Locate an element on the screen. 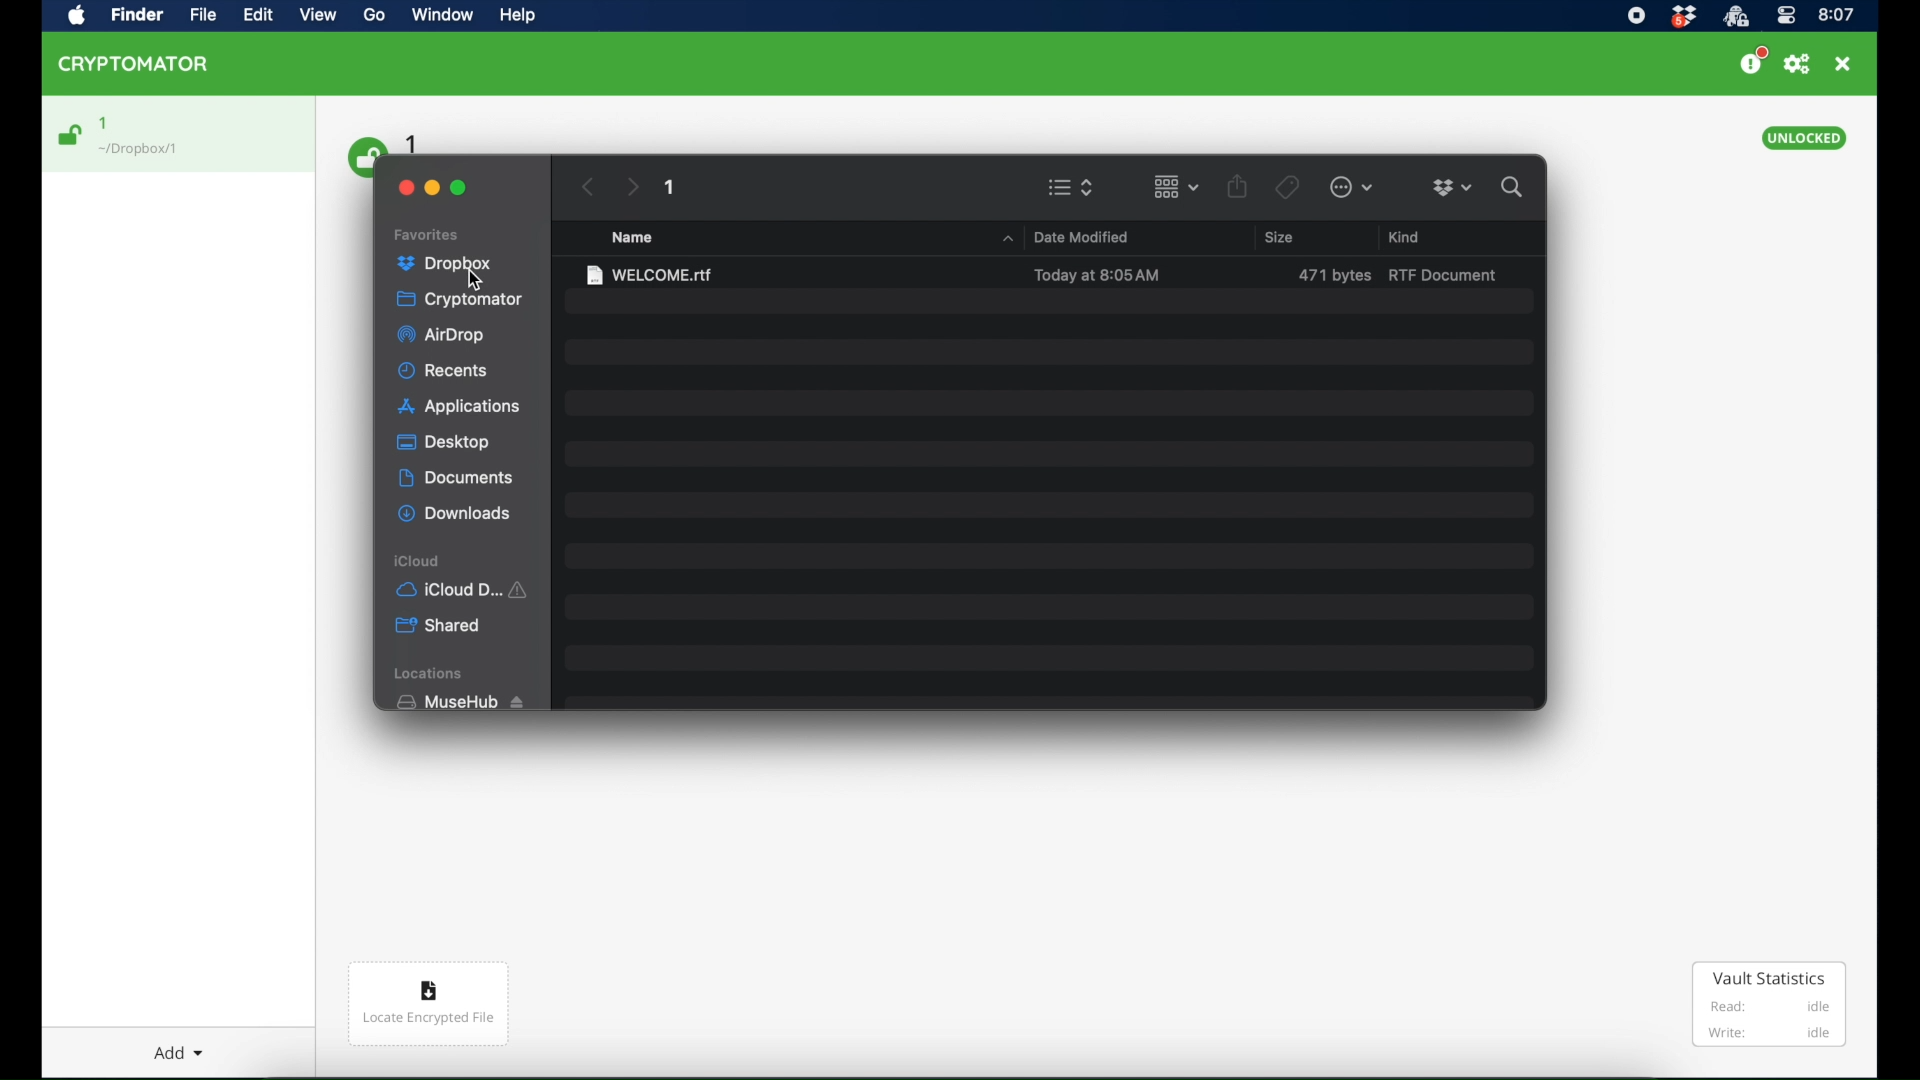  Edit is located at coordinates (260, 16).